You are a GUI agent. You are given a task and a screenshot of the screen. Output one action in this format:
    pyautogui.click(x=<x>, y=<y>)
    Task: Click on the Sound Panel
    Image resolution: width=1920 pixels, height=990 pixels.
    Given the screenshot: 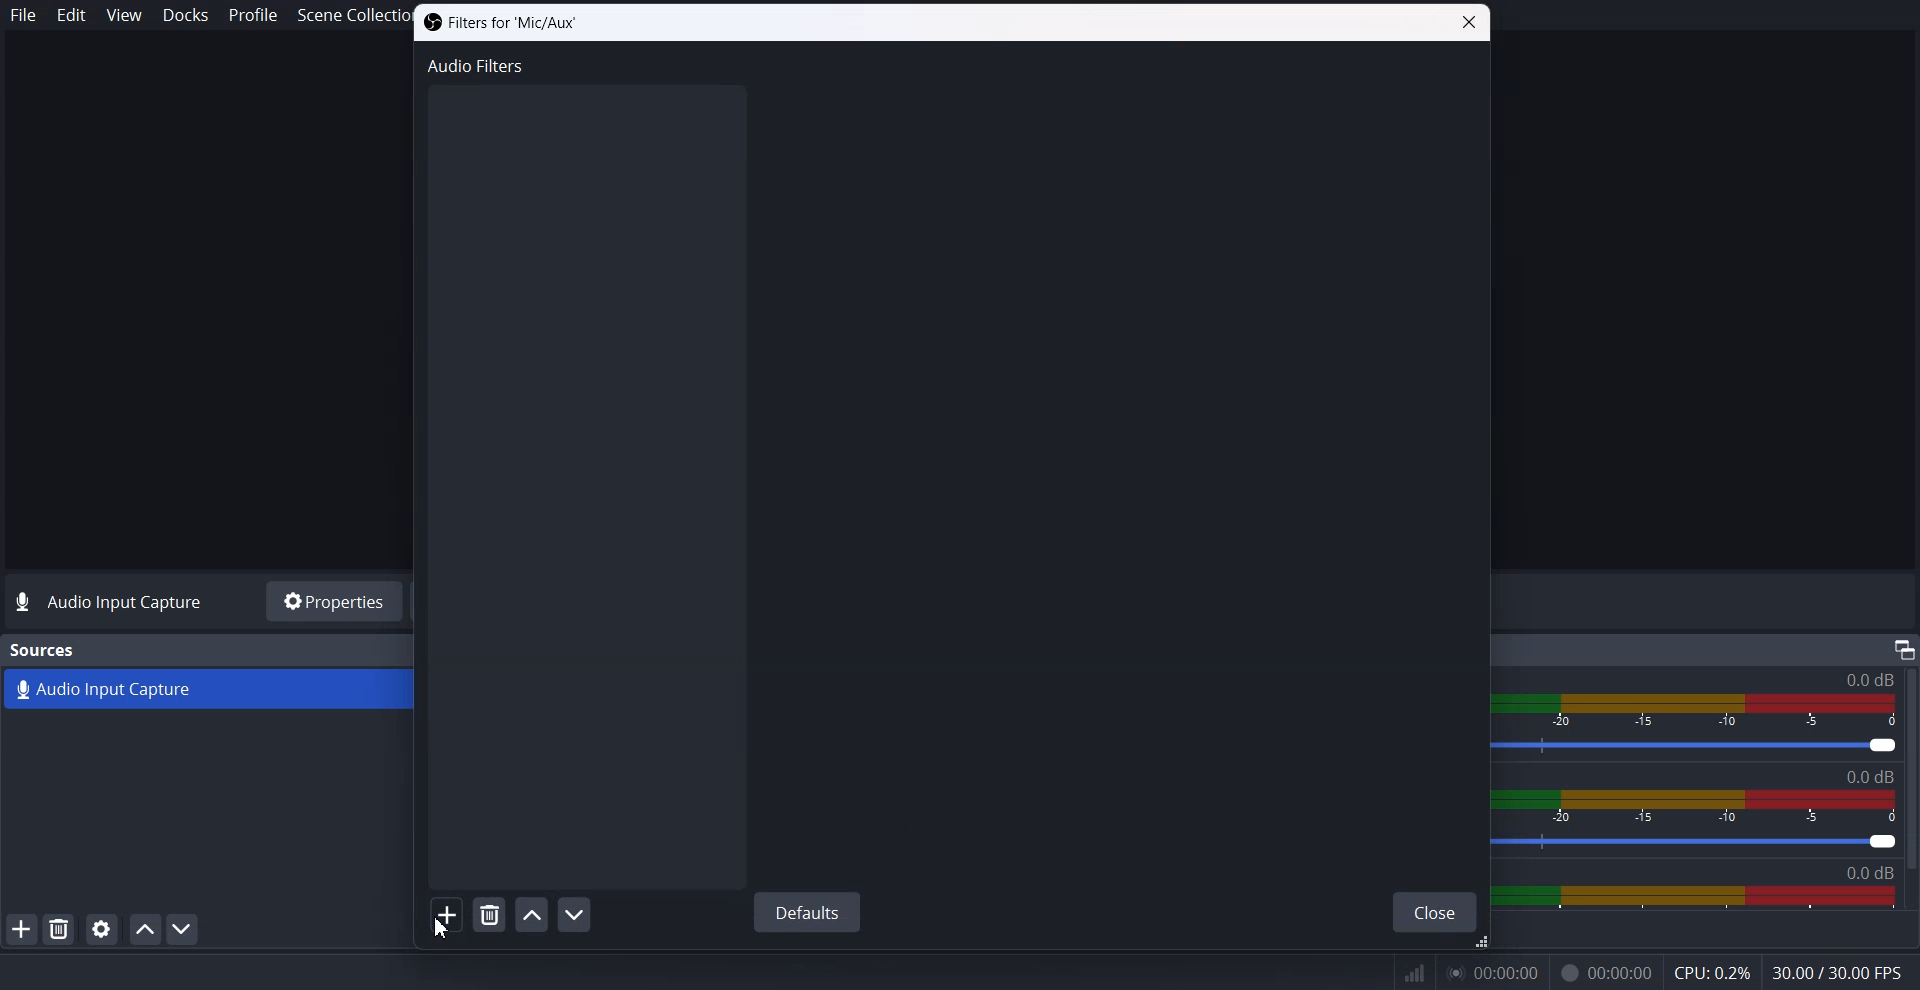 What is the action you would take?
    pyautogui.click(x=1697, y=898)
    